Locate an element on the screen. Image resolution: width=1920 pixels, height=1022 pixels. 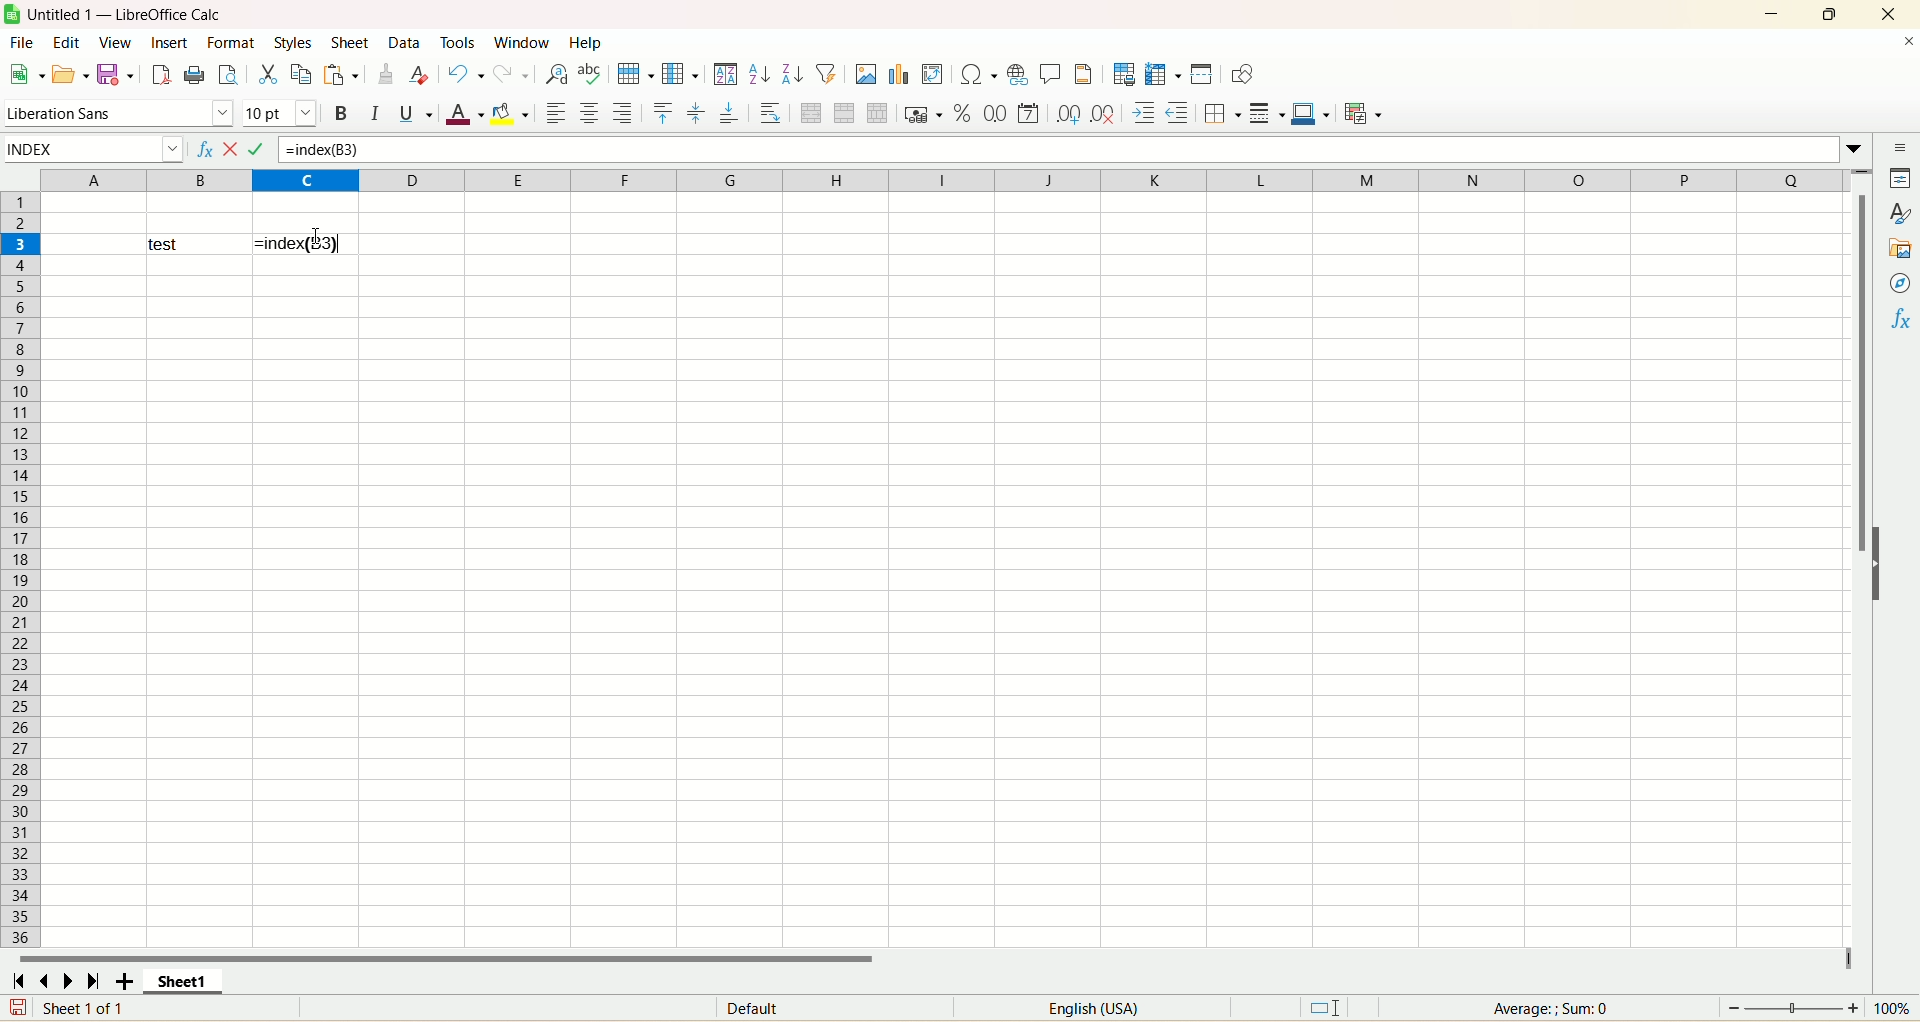
Name box is located at coordinates (94, 150).